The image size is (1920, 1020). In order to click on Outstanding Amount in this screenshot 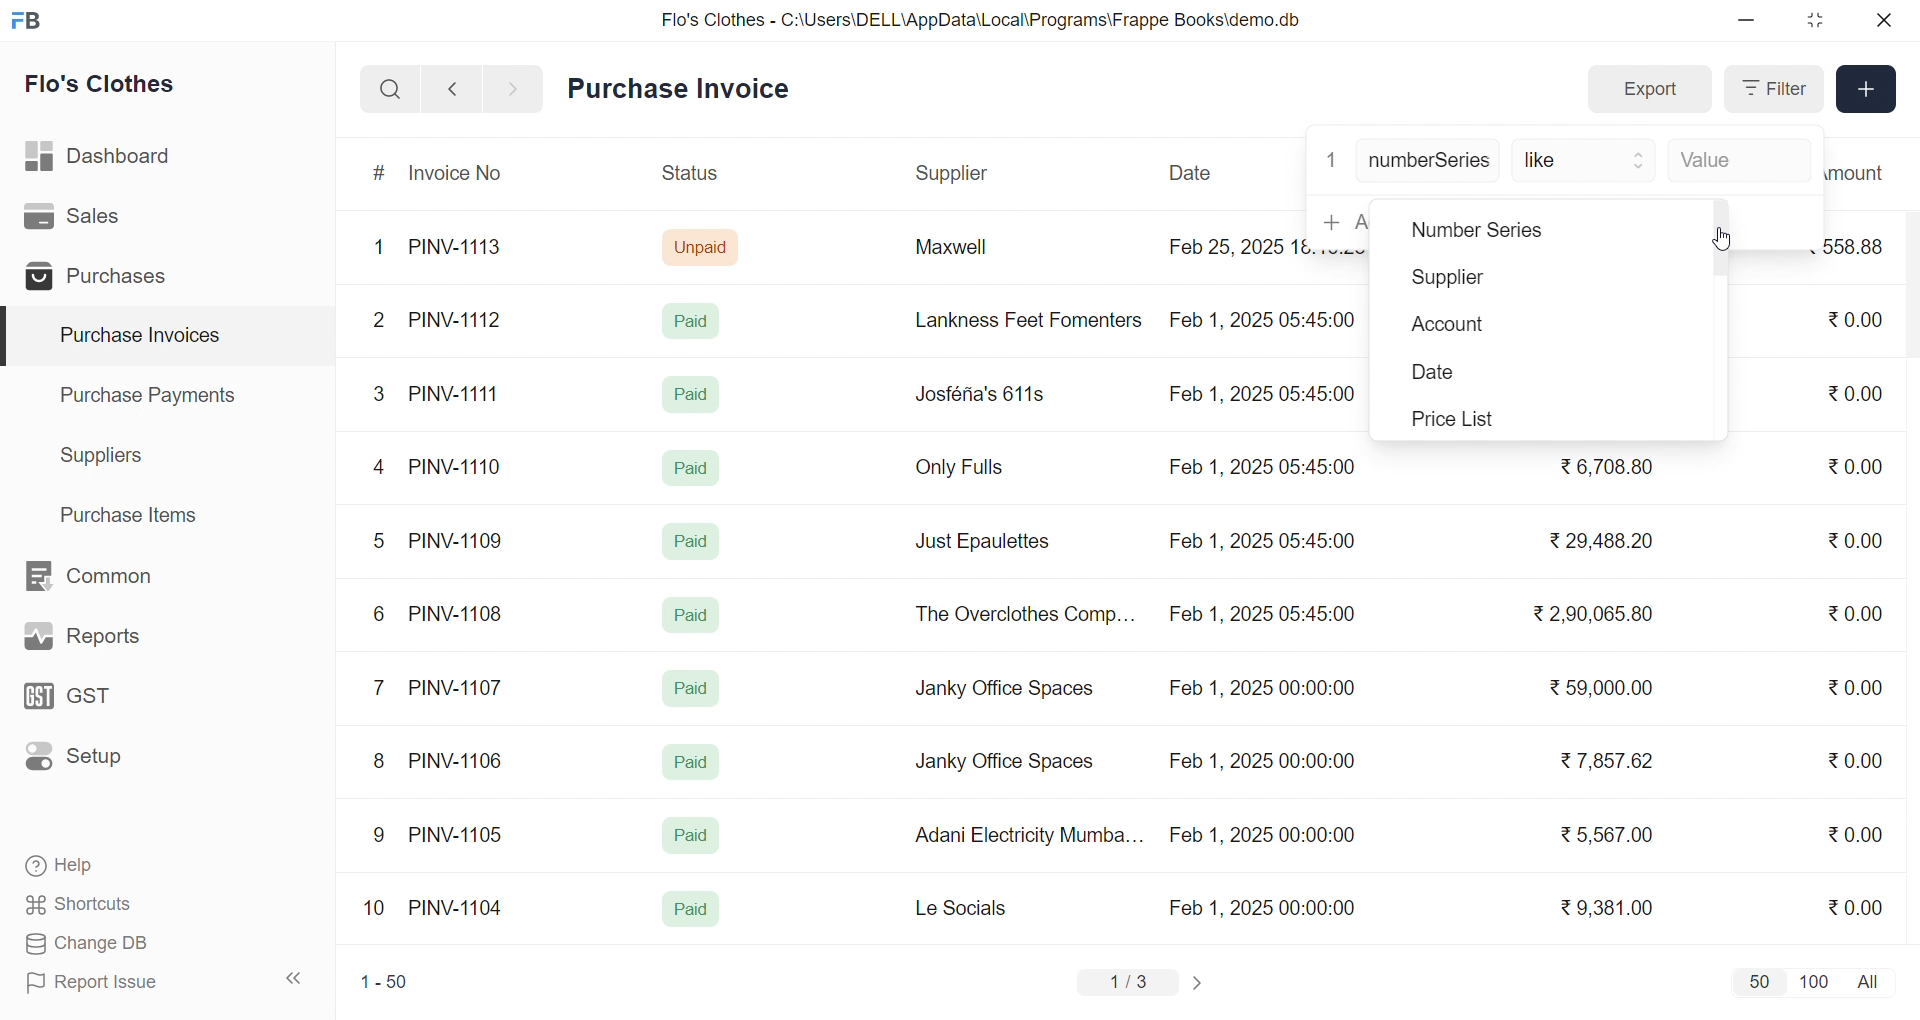, I will do `click(1865, 172)`.